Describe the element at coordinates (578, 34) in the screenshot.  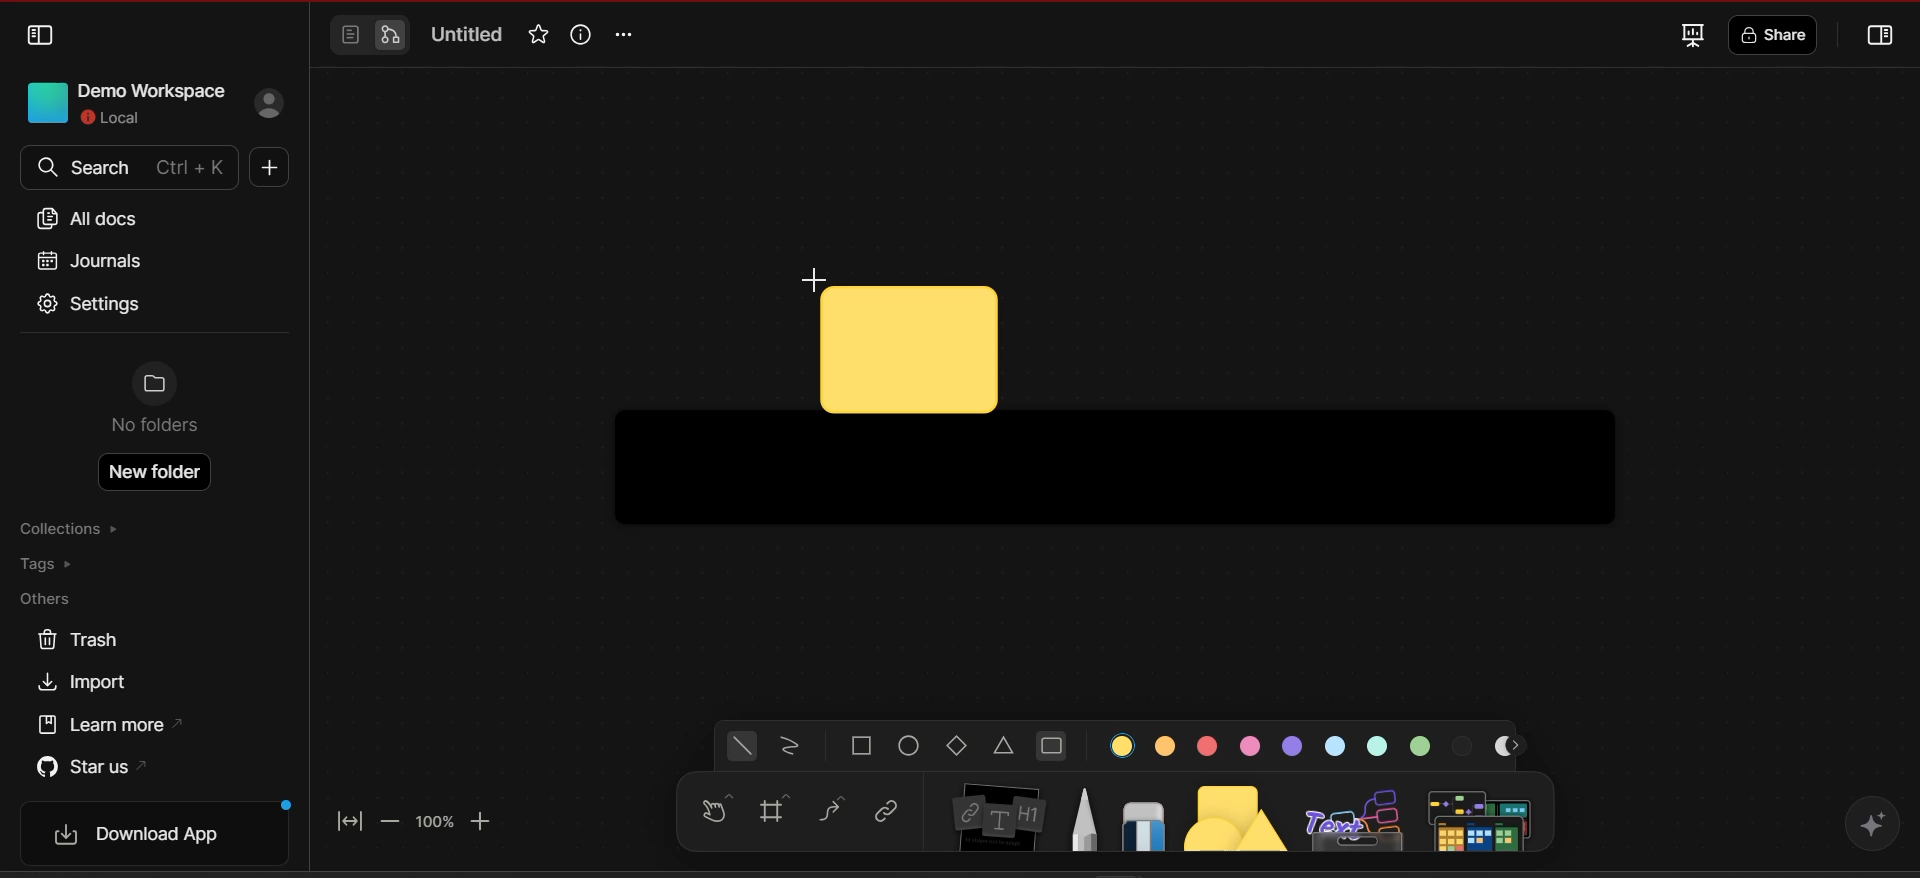
I see `view info` at that location.